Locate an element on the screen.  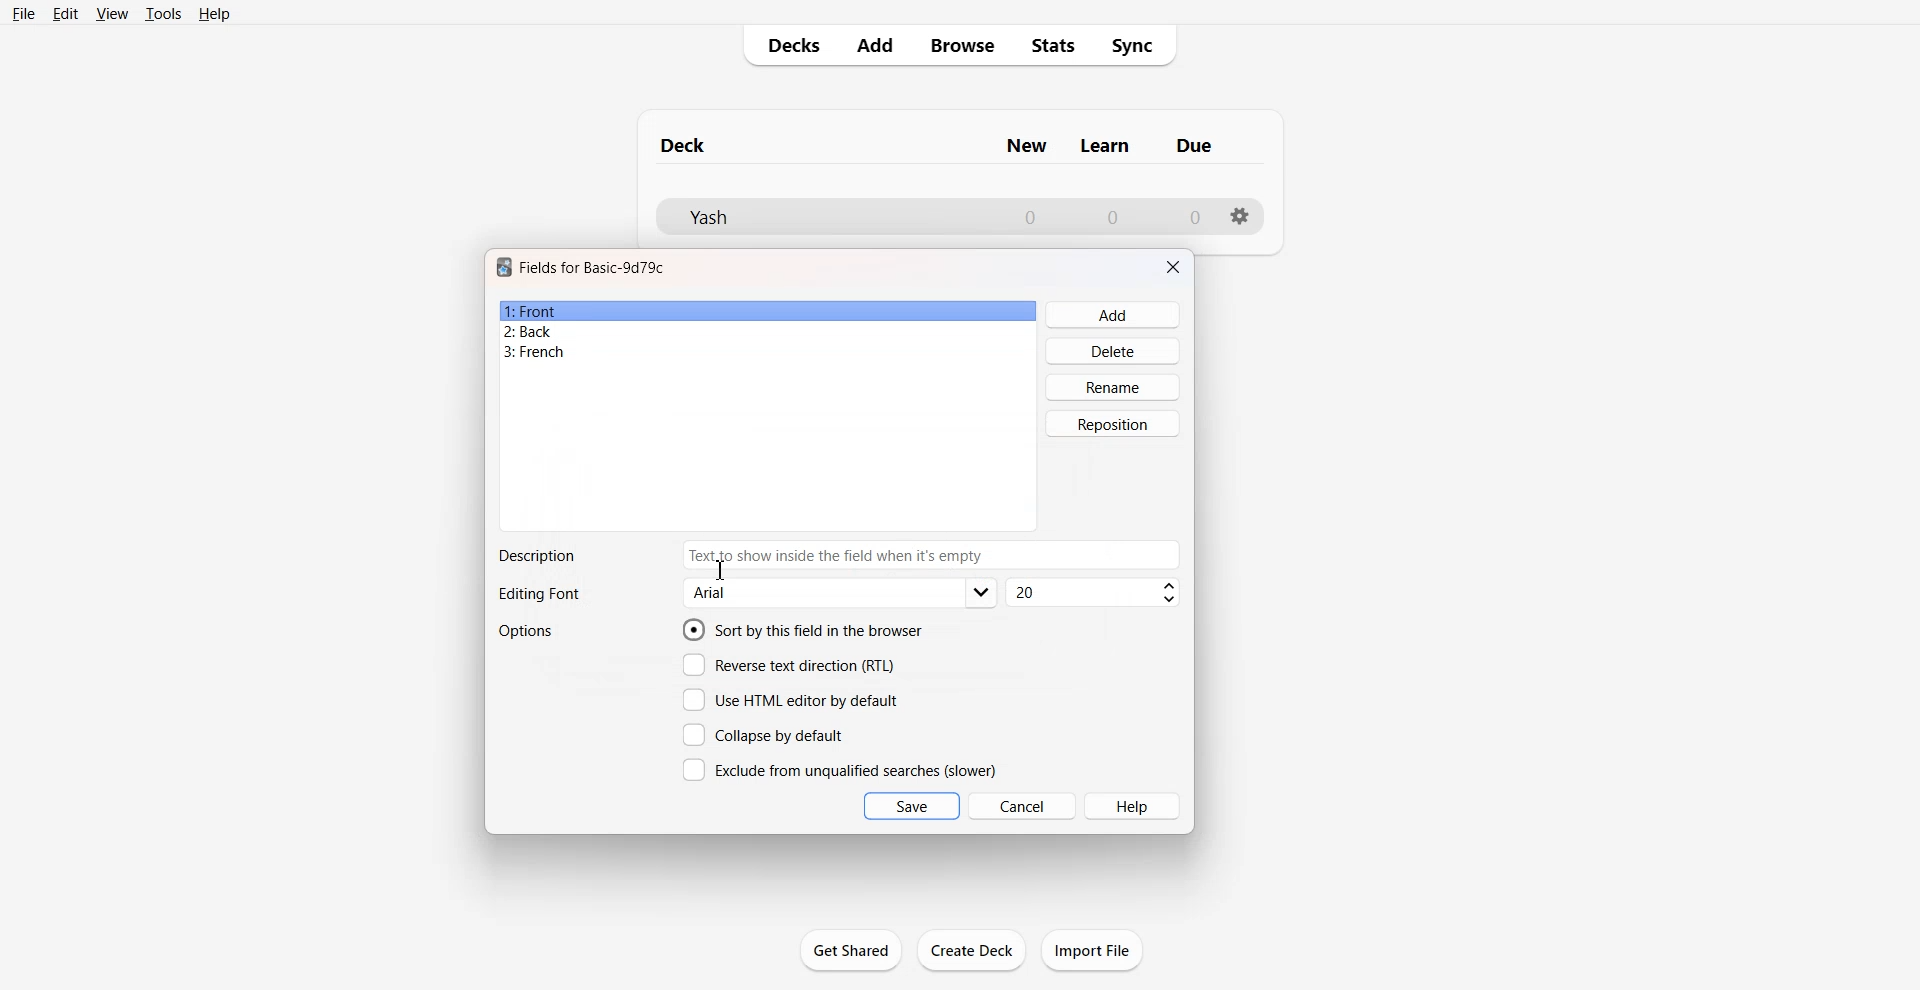
Column name is located at coordinates (1026, 146).